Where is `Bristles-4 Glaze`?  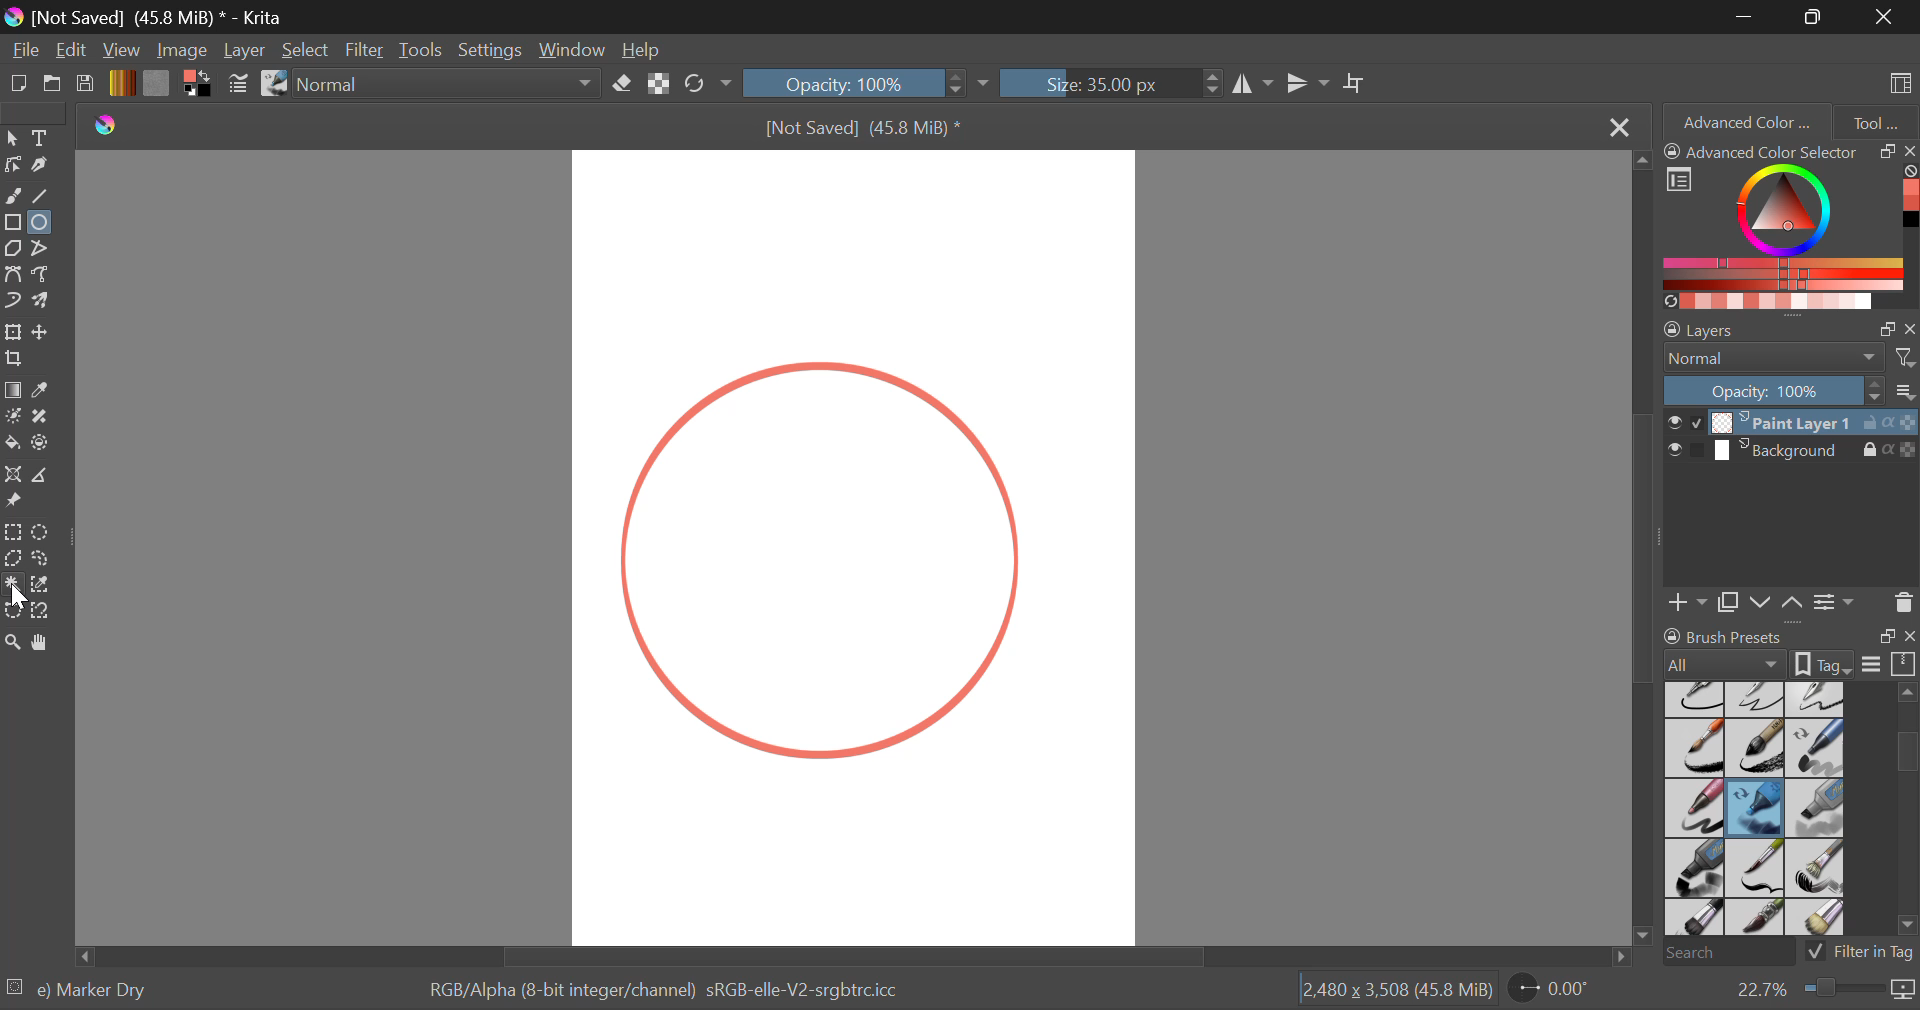 Bristles-4 Glaze is located at coordinates (1758, 919).